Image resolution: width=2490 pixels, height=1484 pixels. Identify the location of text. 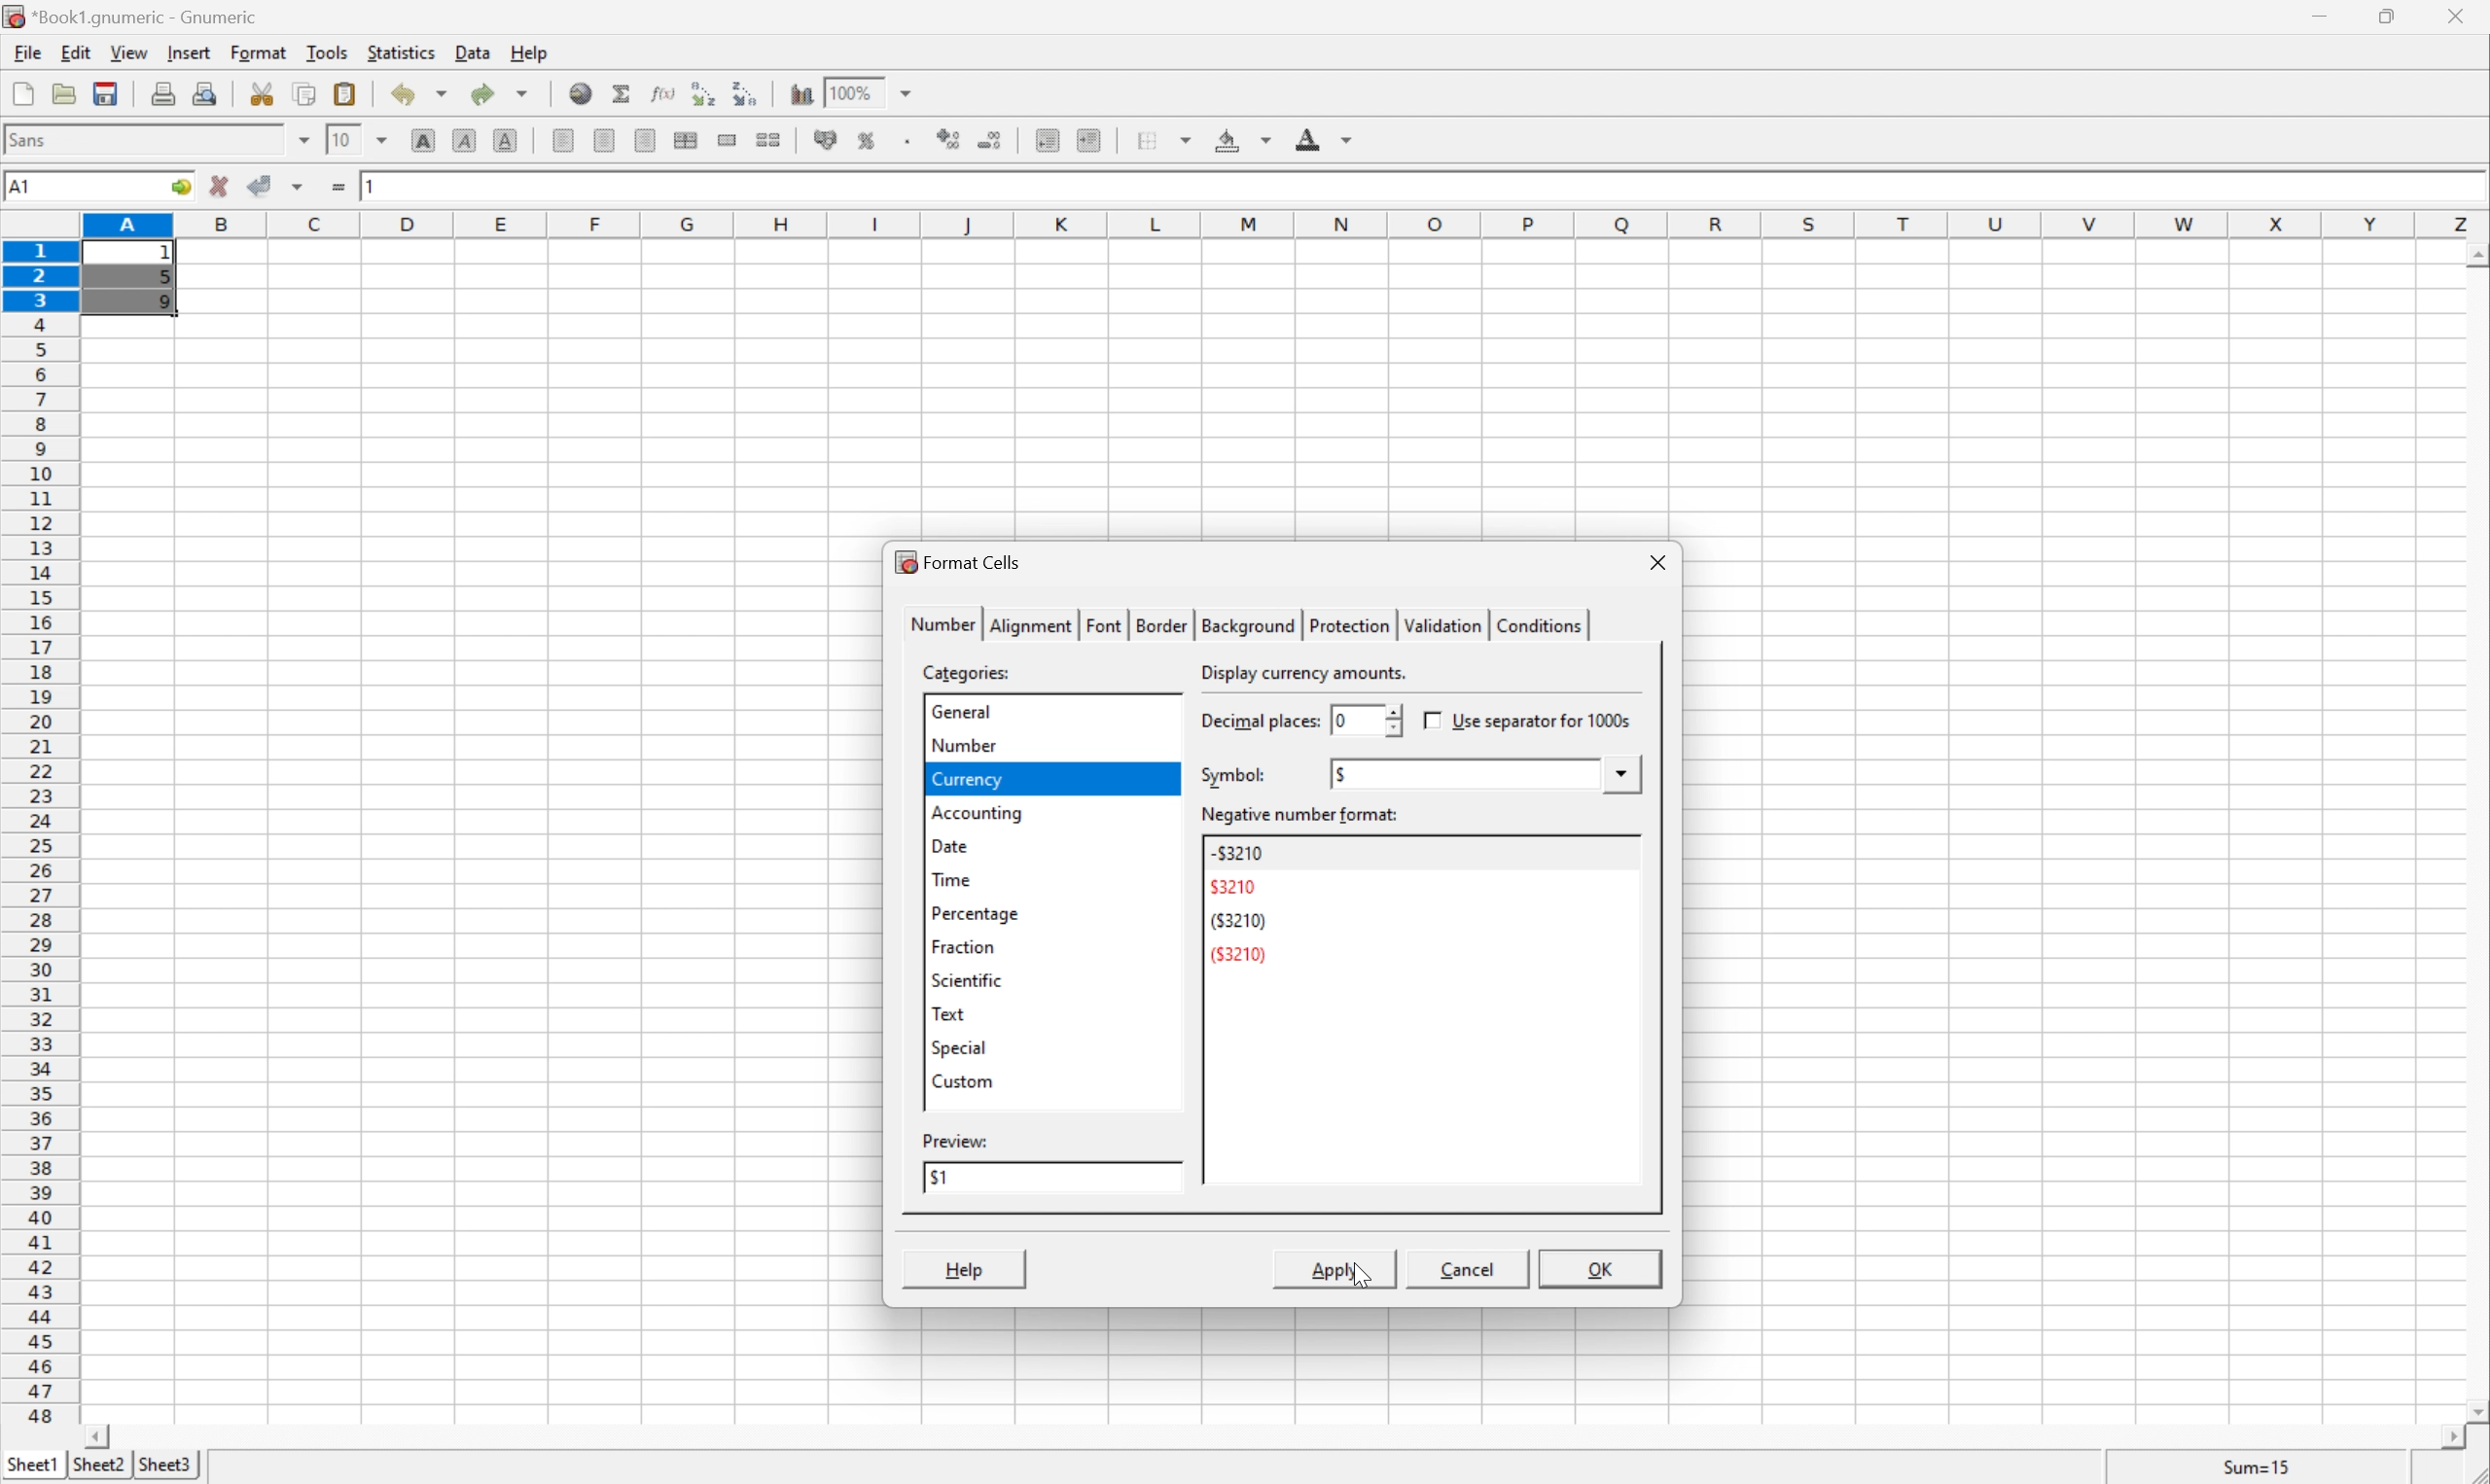
(948, 1013).